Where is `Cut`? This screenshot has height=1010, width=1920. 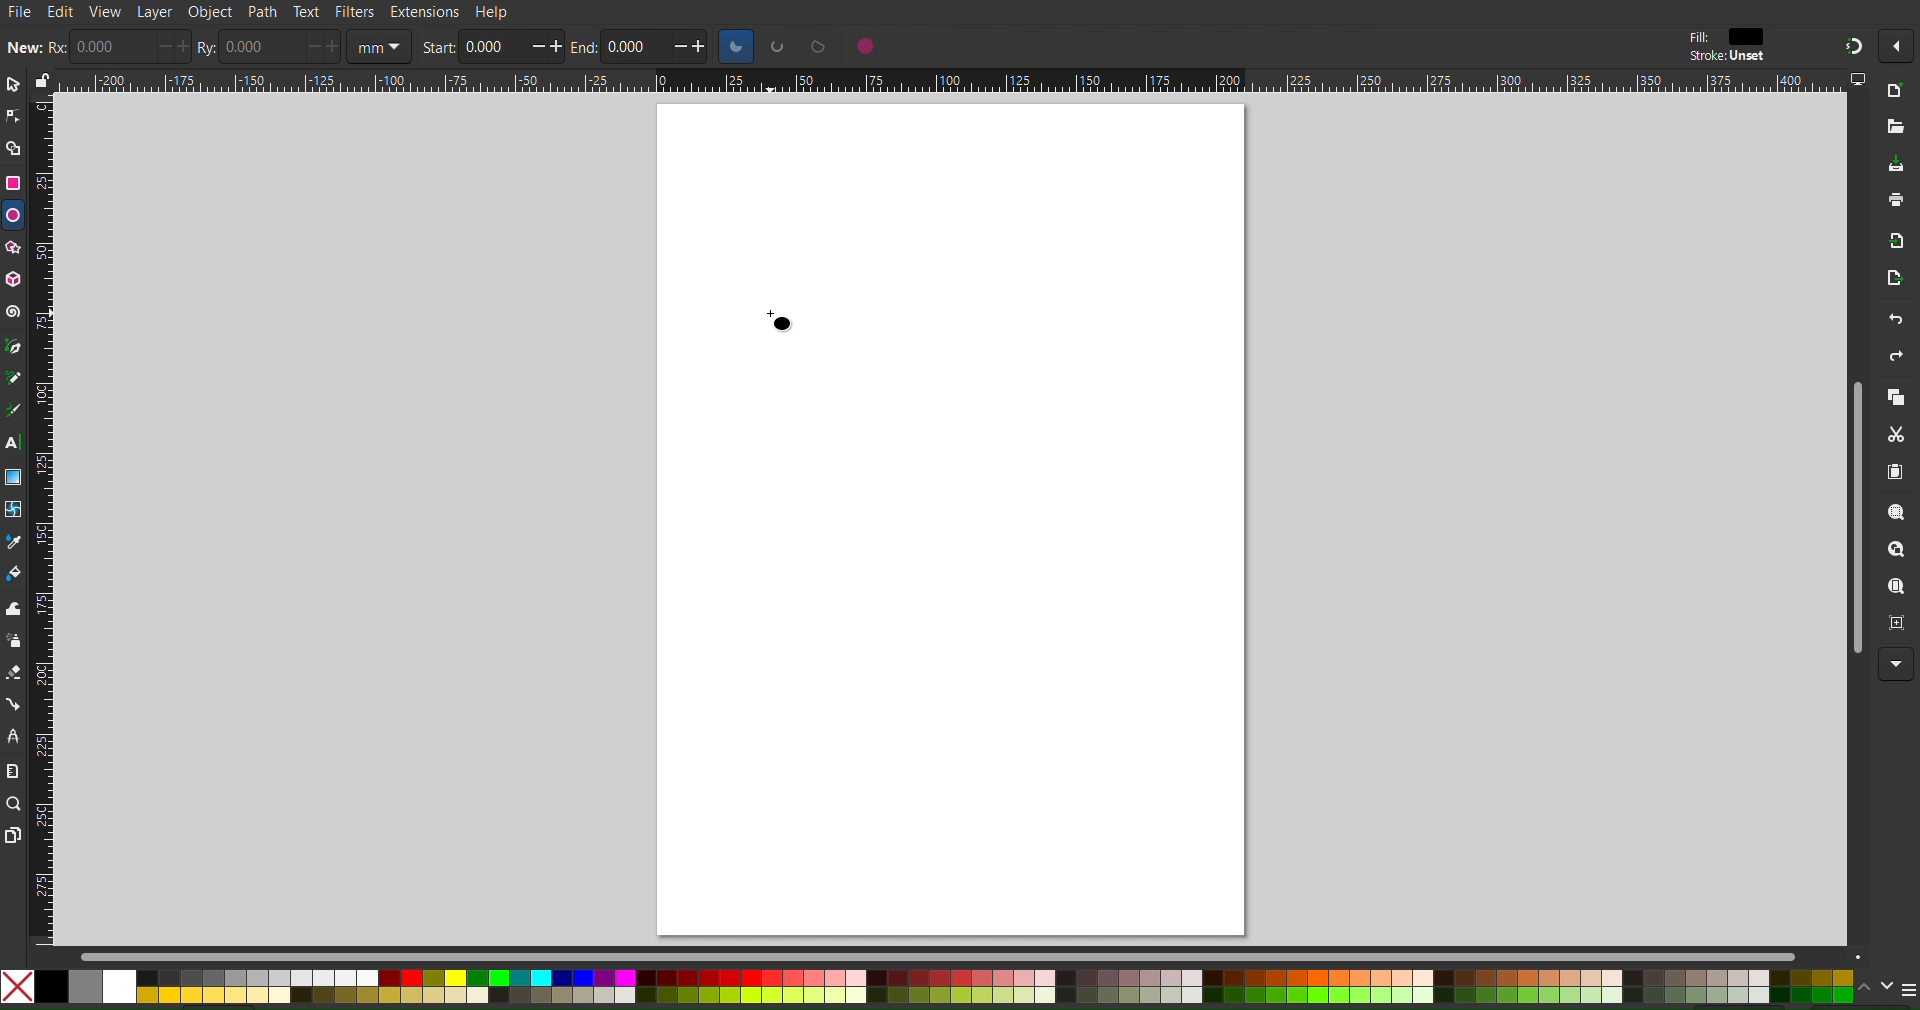
Cut is located at coordinates (1895, 435).